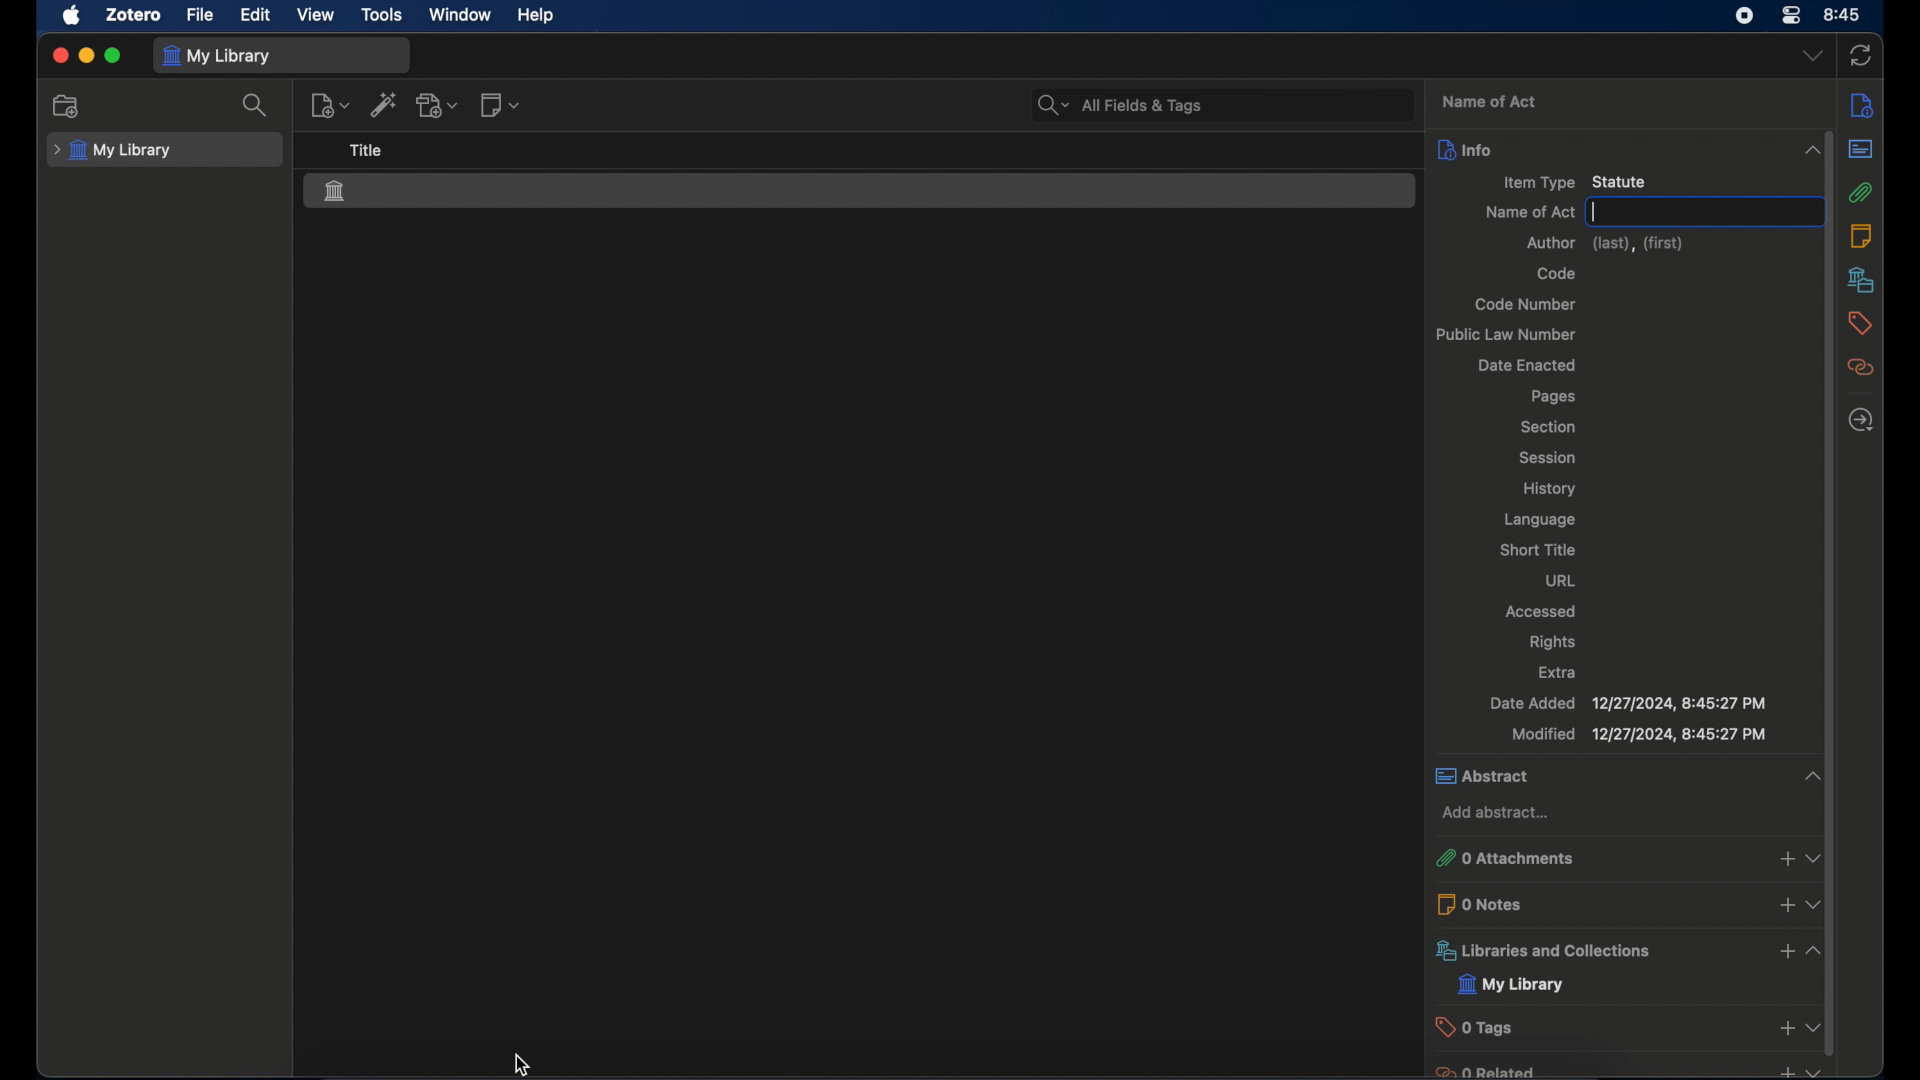  I want to click on code number, so click(1524, 304).